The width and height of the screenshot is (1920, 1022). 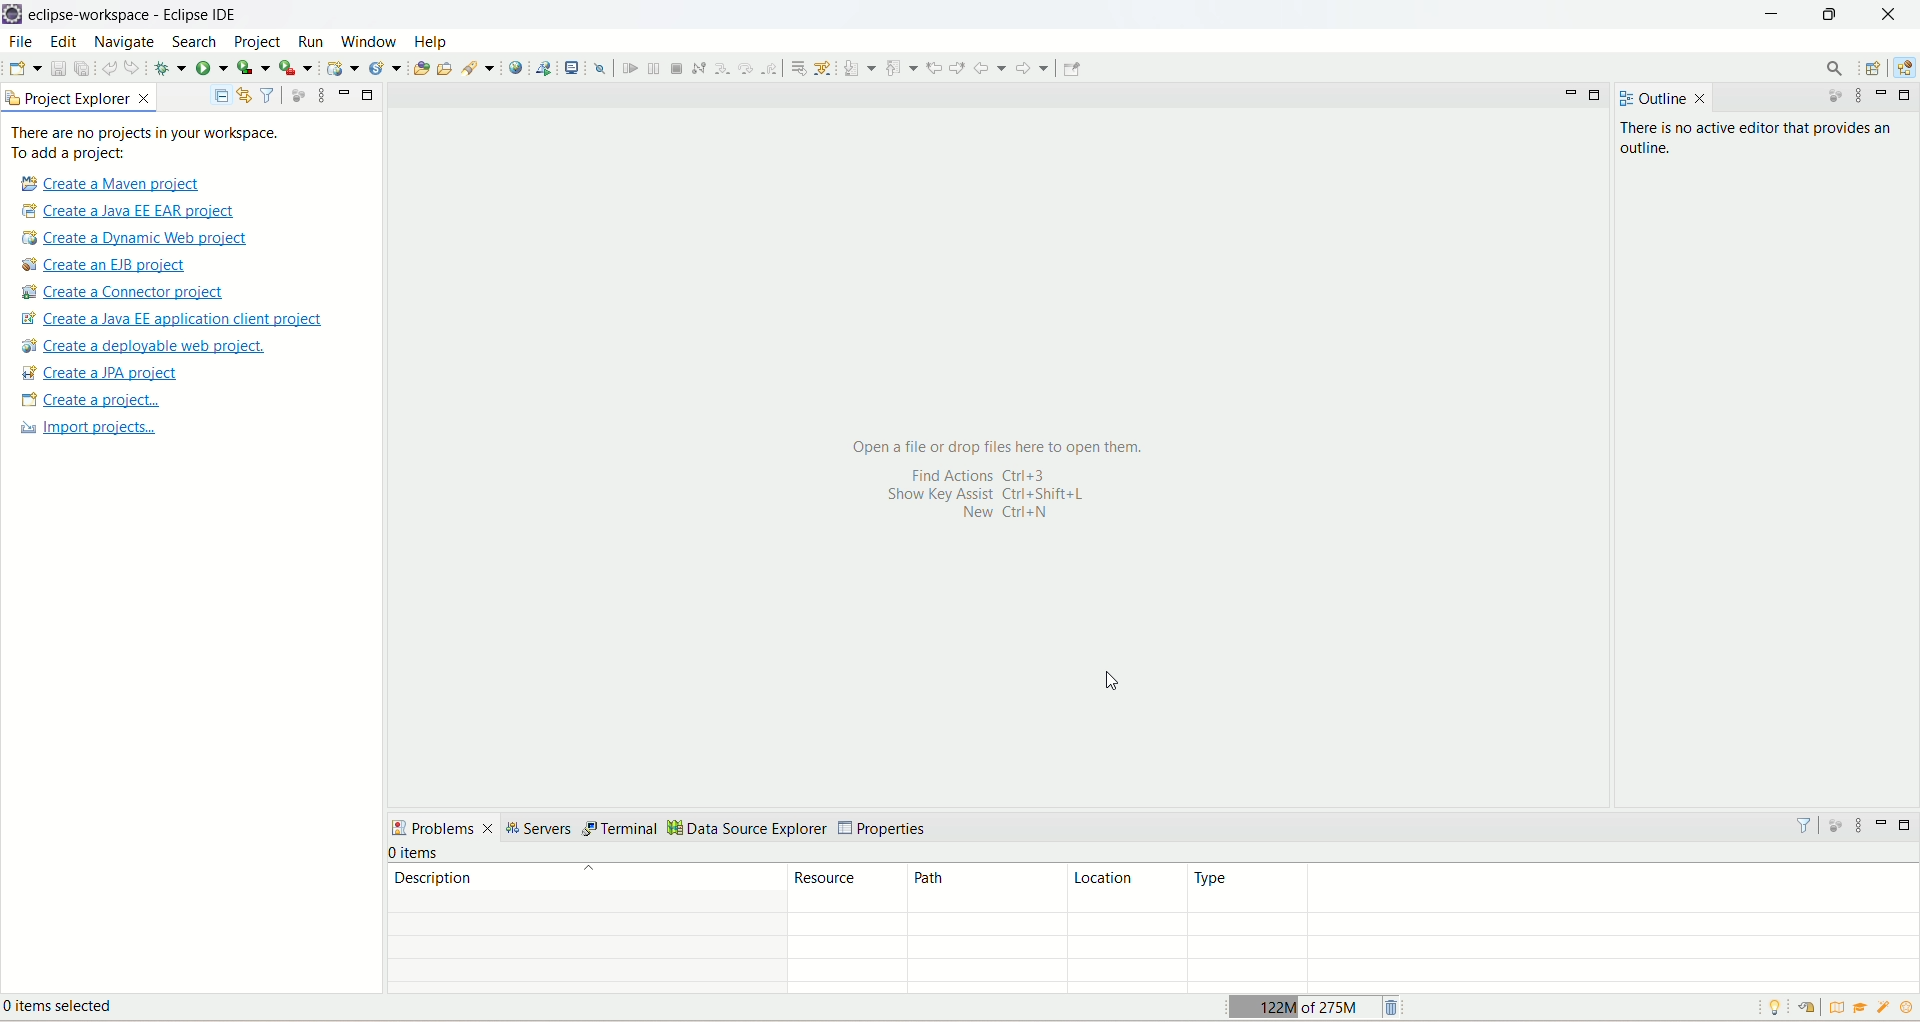 I want to click on focus on active task, so click(x=298, y=94).